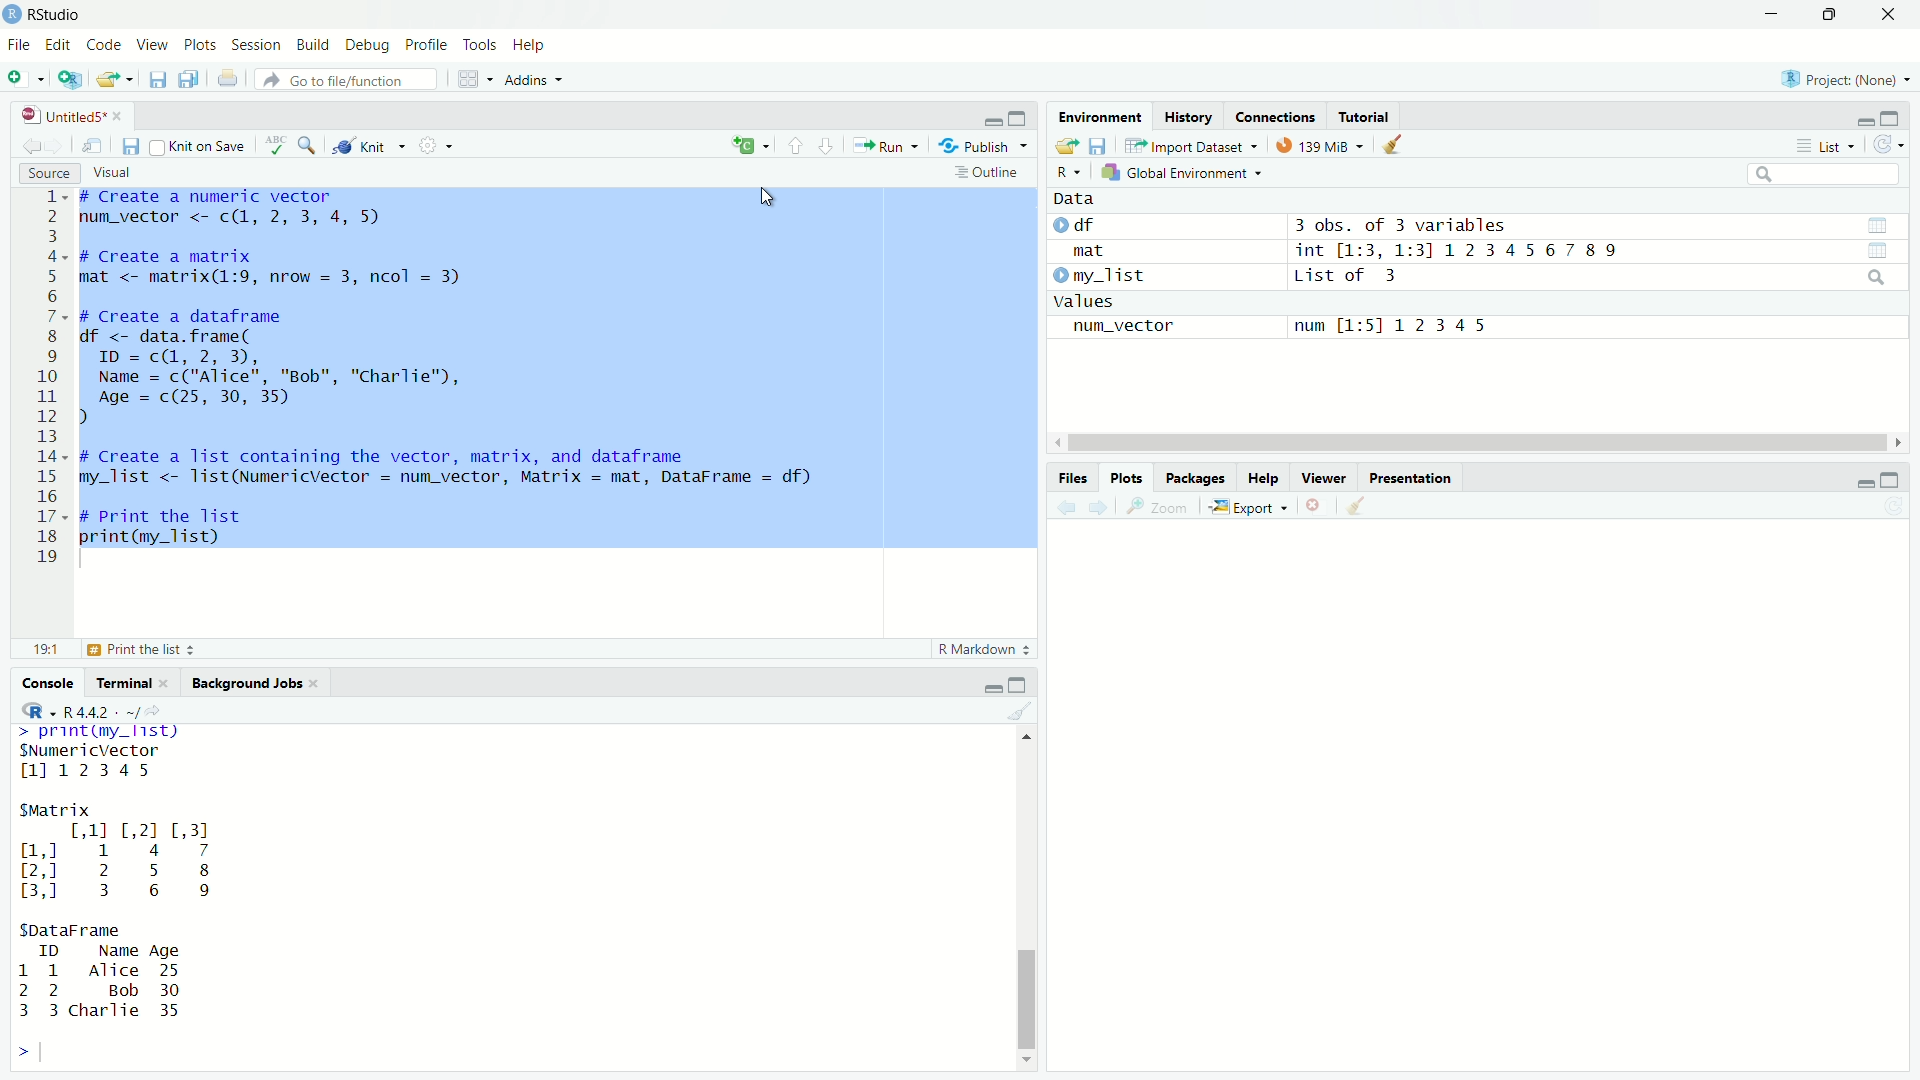 This screenshot has height=1080, width=1920. What do you see at coordinates (1252, 509) in the screenshot?
I see `Export +` at bounding box center [1252, 509].